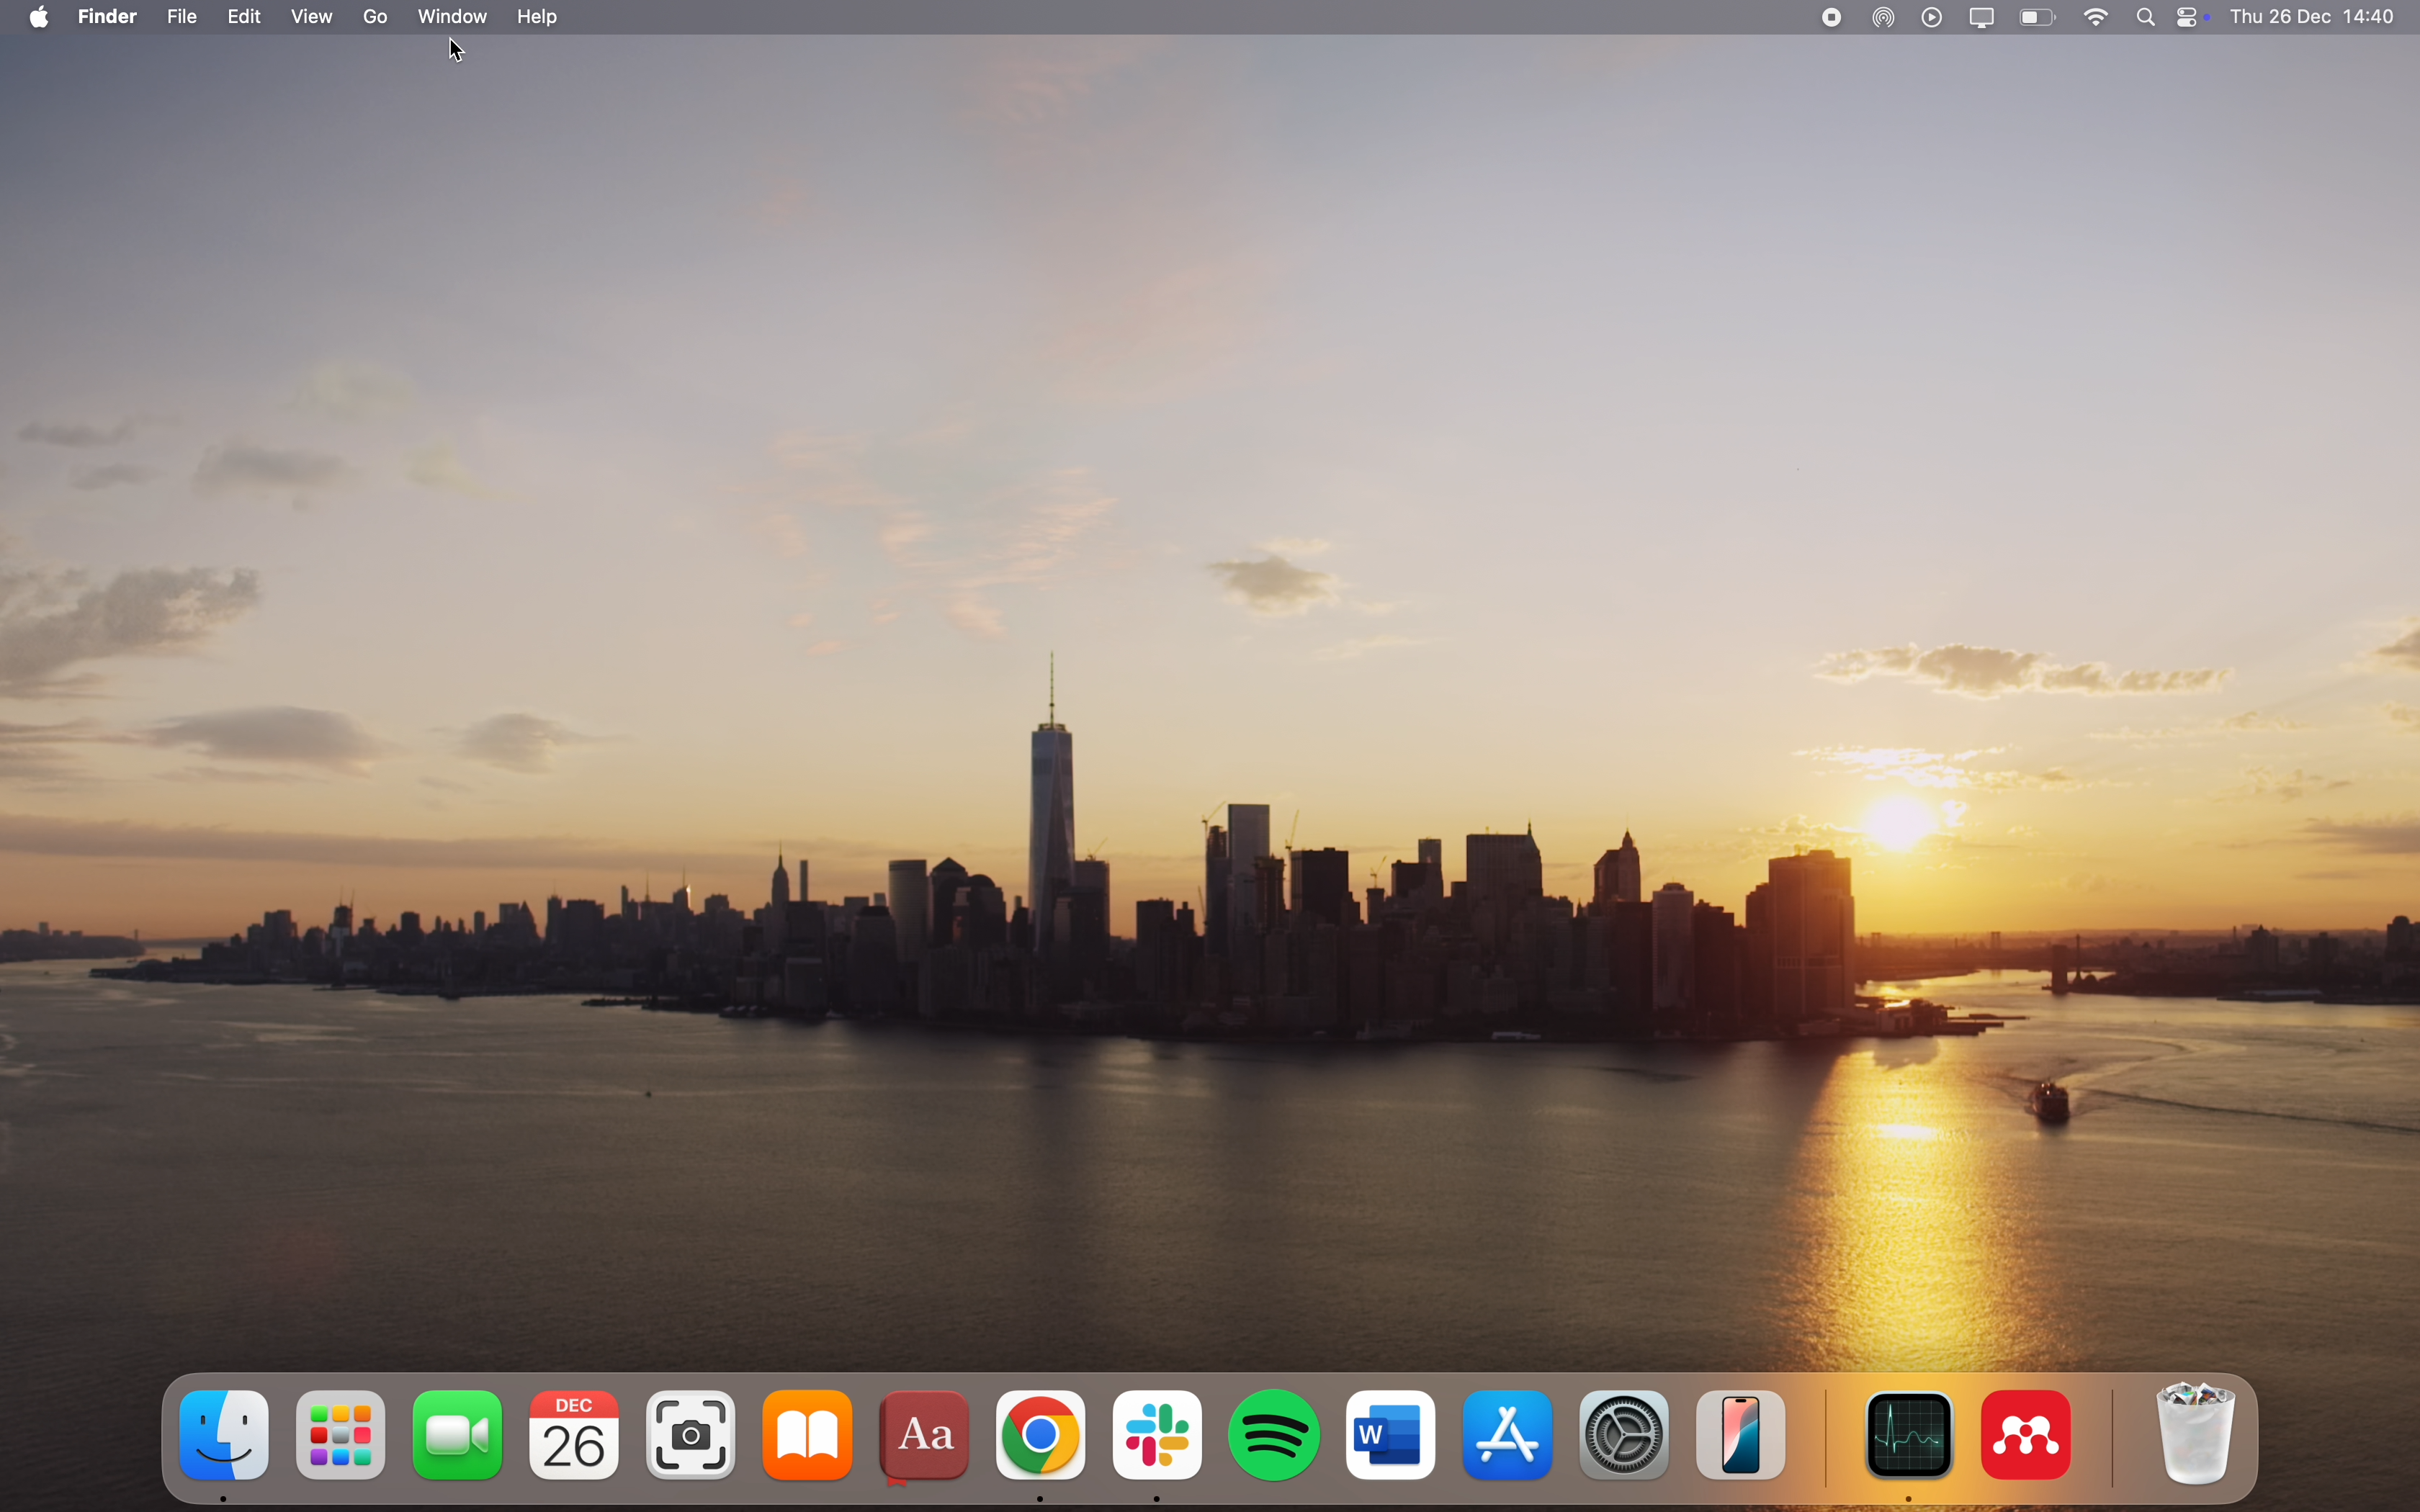 This screenshot has height=1512, width=2420. What do you see at coordinates (1504, 1435) in the screenshot?
I see `app store` at bounding box center [1504, 1435].